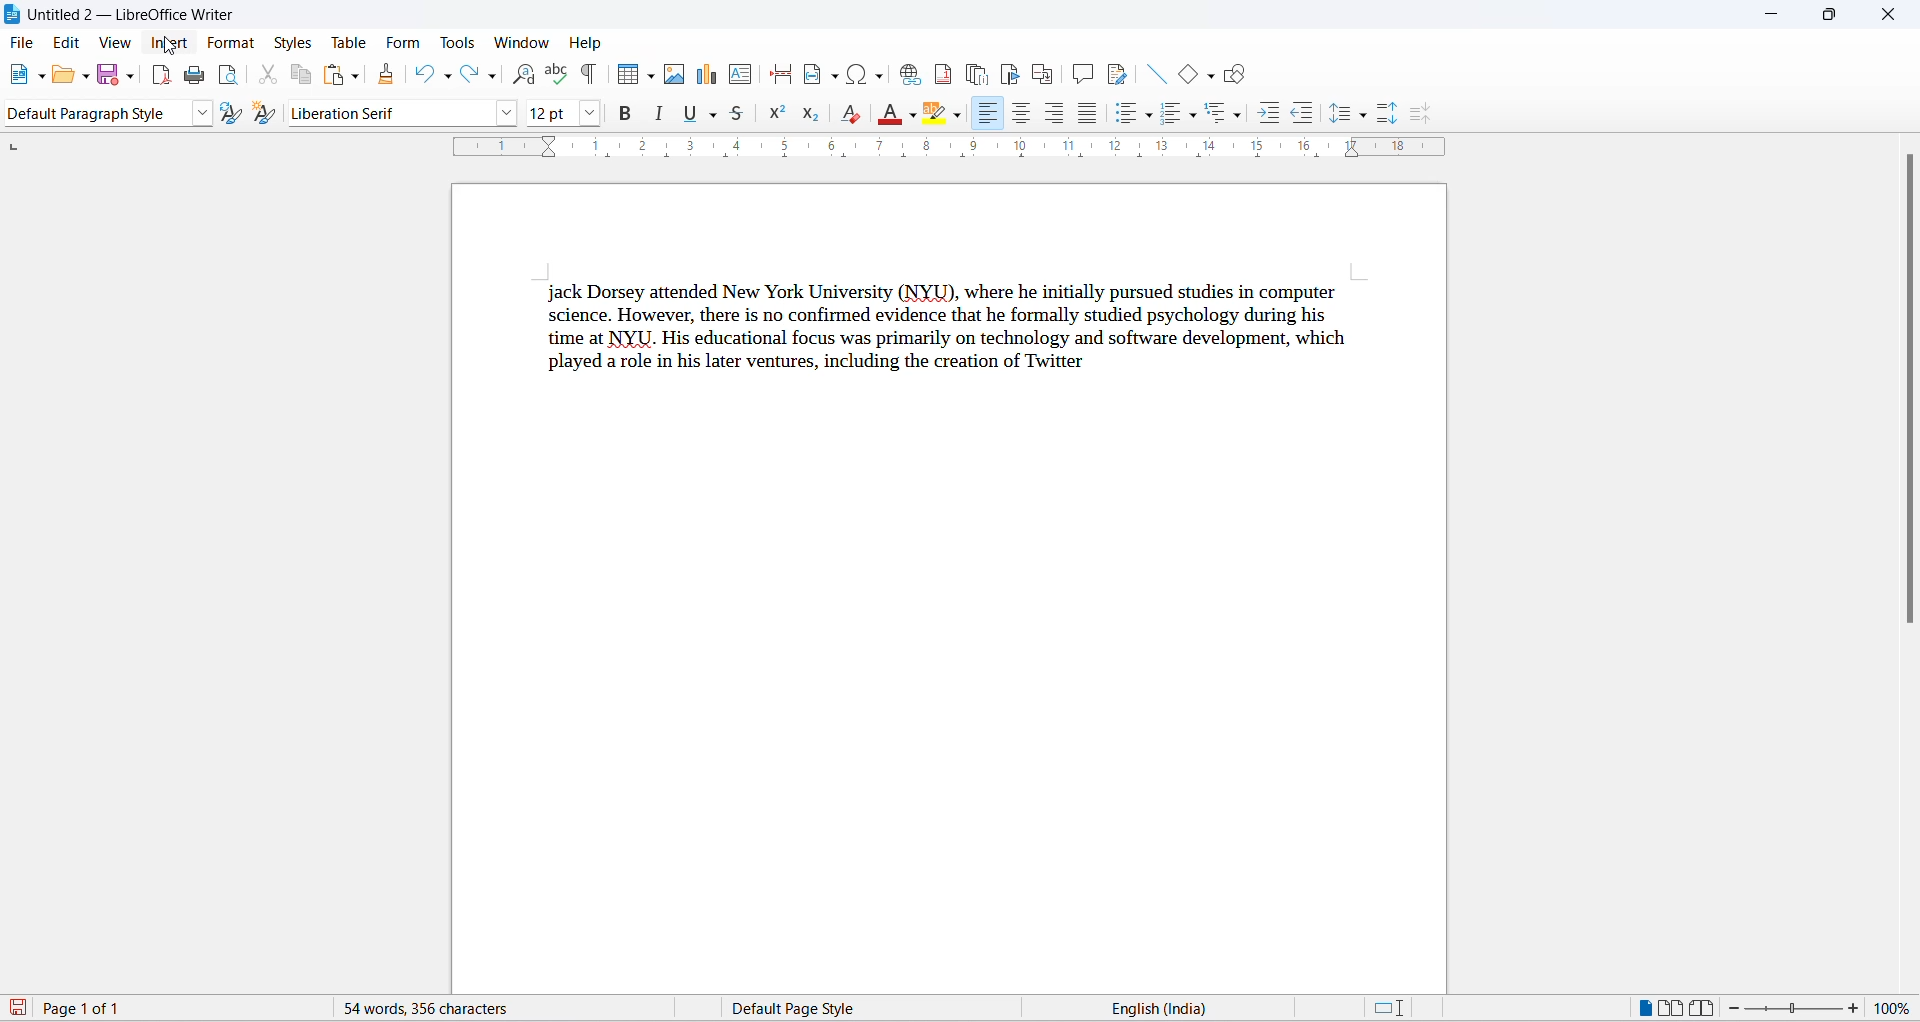 The image size is (1920, 1022). Describe the element at coordinates (231, 113) in the screenshot. I see `update selected style` at that location.